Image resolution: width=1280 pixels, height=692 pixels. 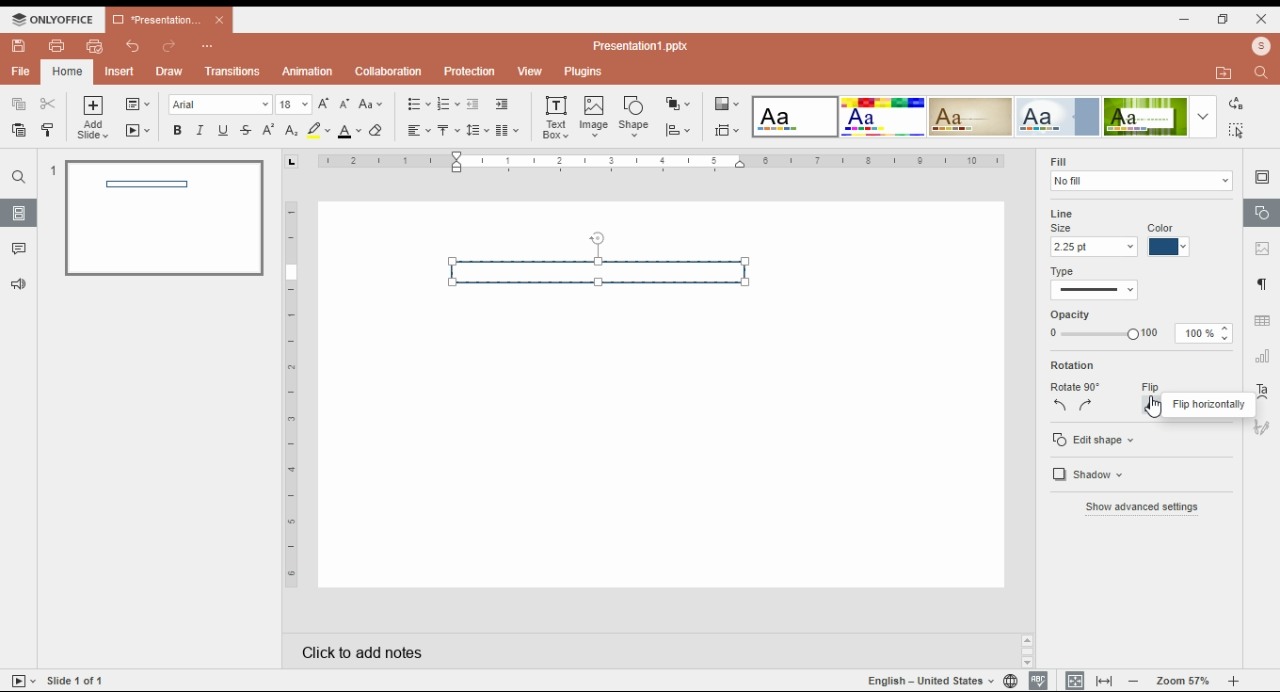 What do you see at coordinates (95, 45) in the screenshot?
I see `quick print` at bounding box center [95, 45].